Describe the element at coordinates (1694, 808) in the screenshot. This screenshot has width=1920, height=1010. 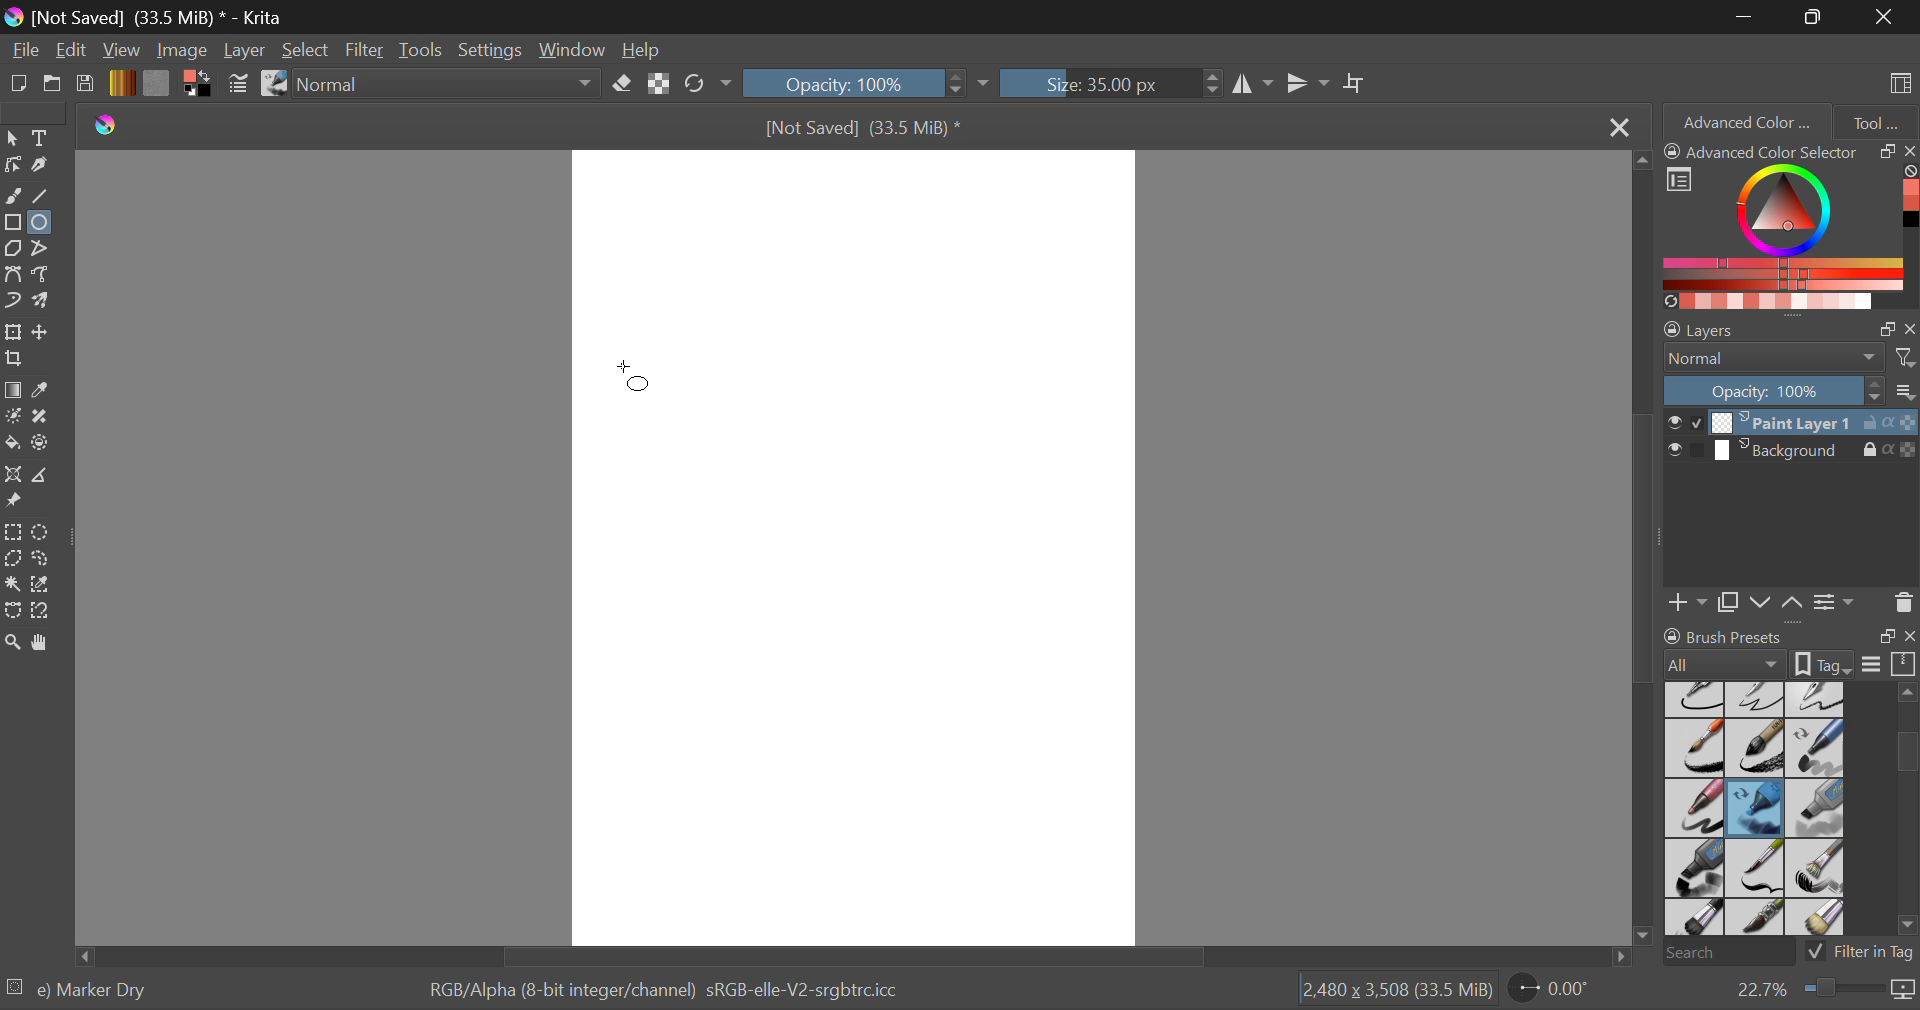
I see `Marker Smooth` at that location.